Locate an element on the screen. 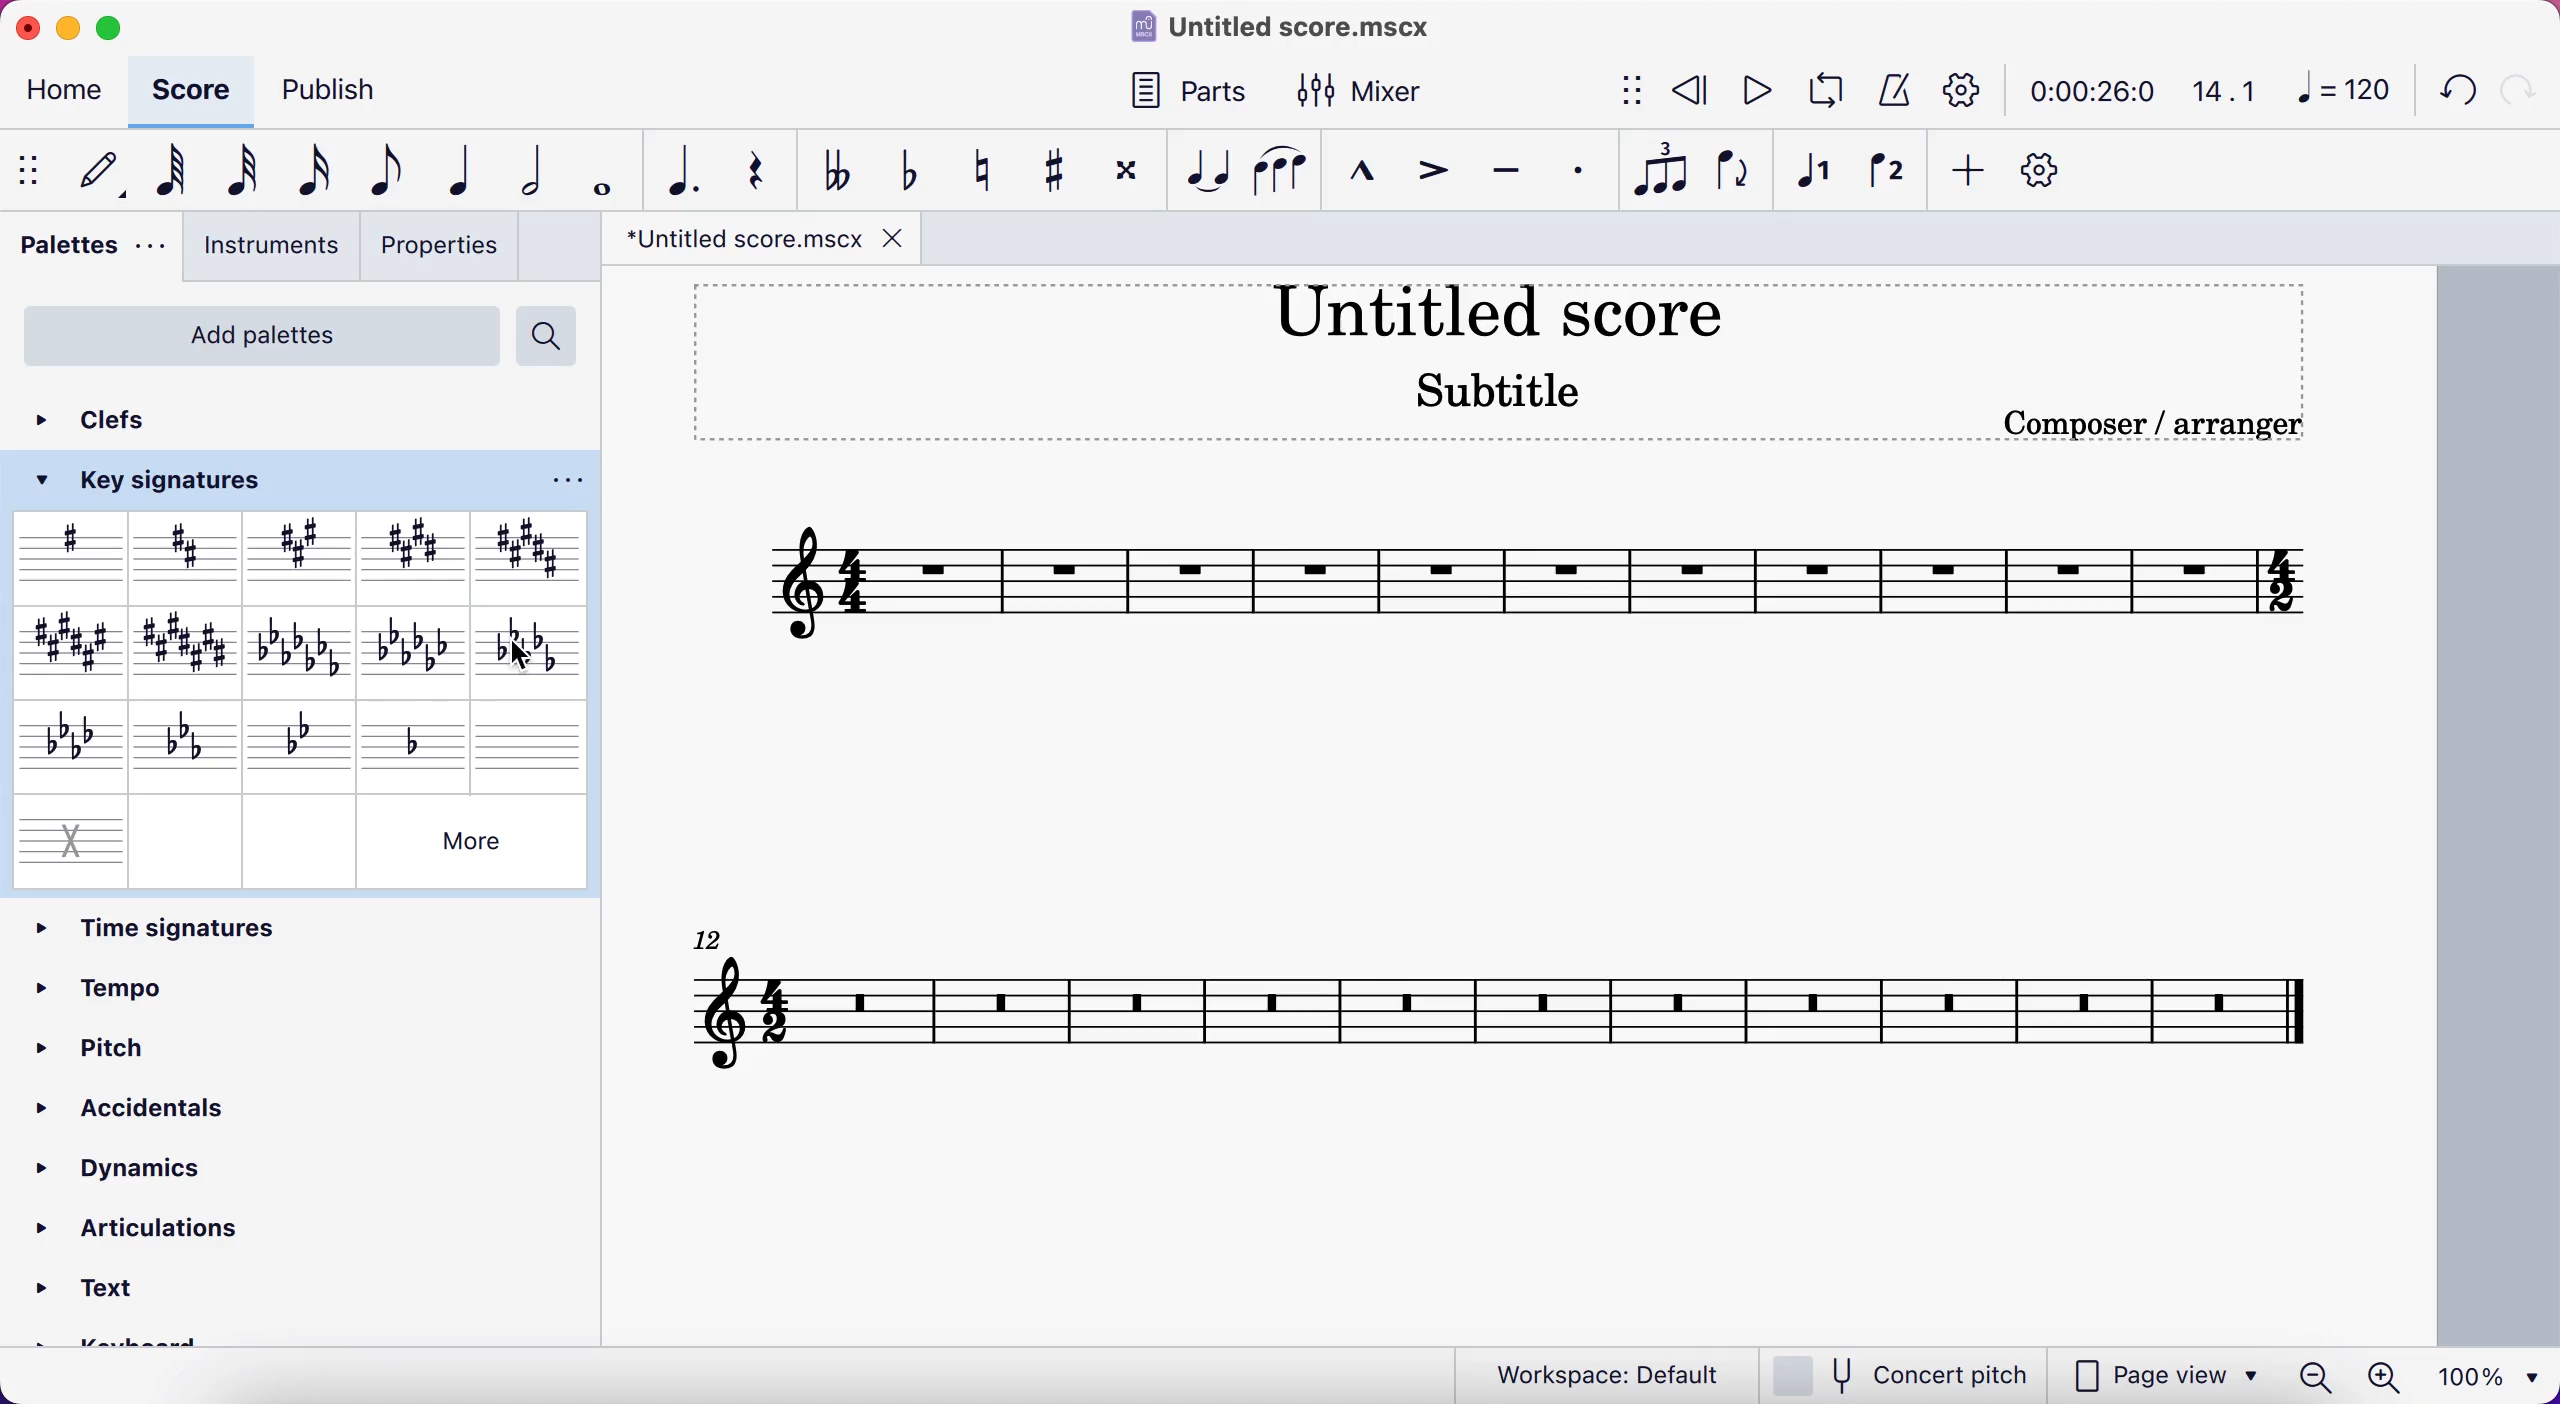  D minor is located at coordinates (417, 739).